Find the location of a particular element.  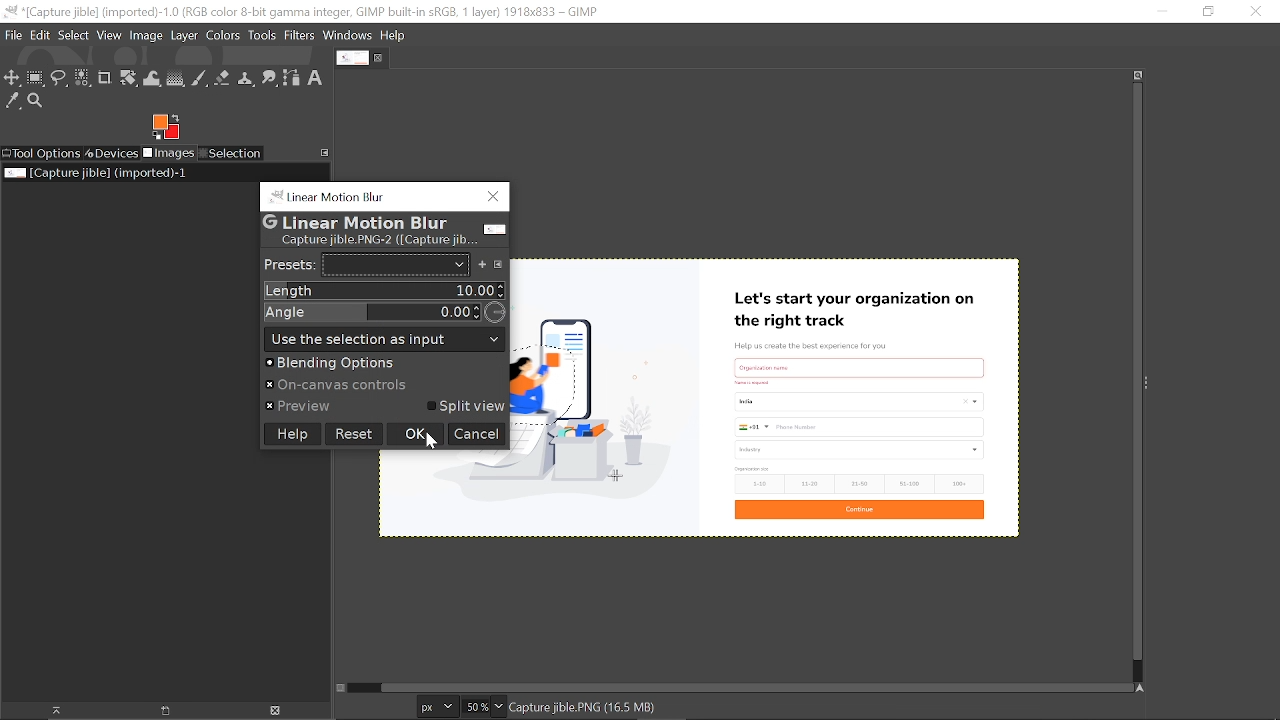

Current tab is located at coordinates (352, 58).